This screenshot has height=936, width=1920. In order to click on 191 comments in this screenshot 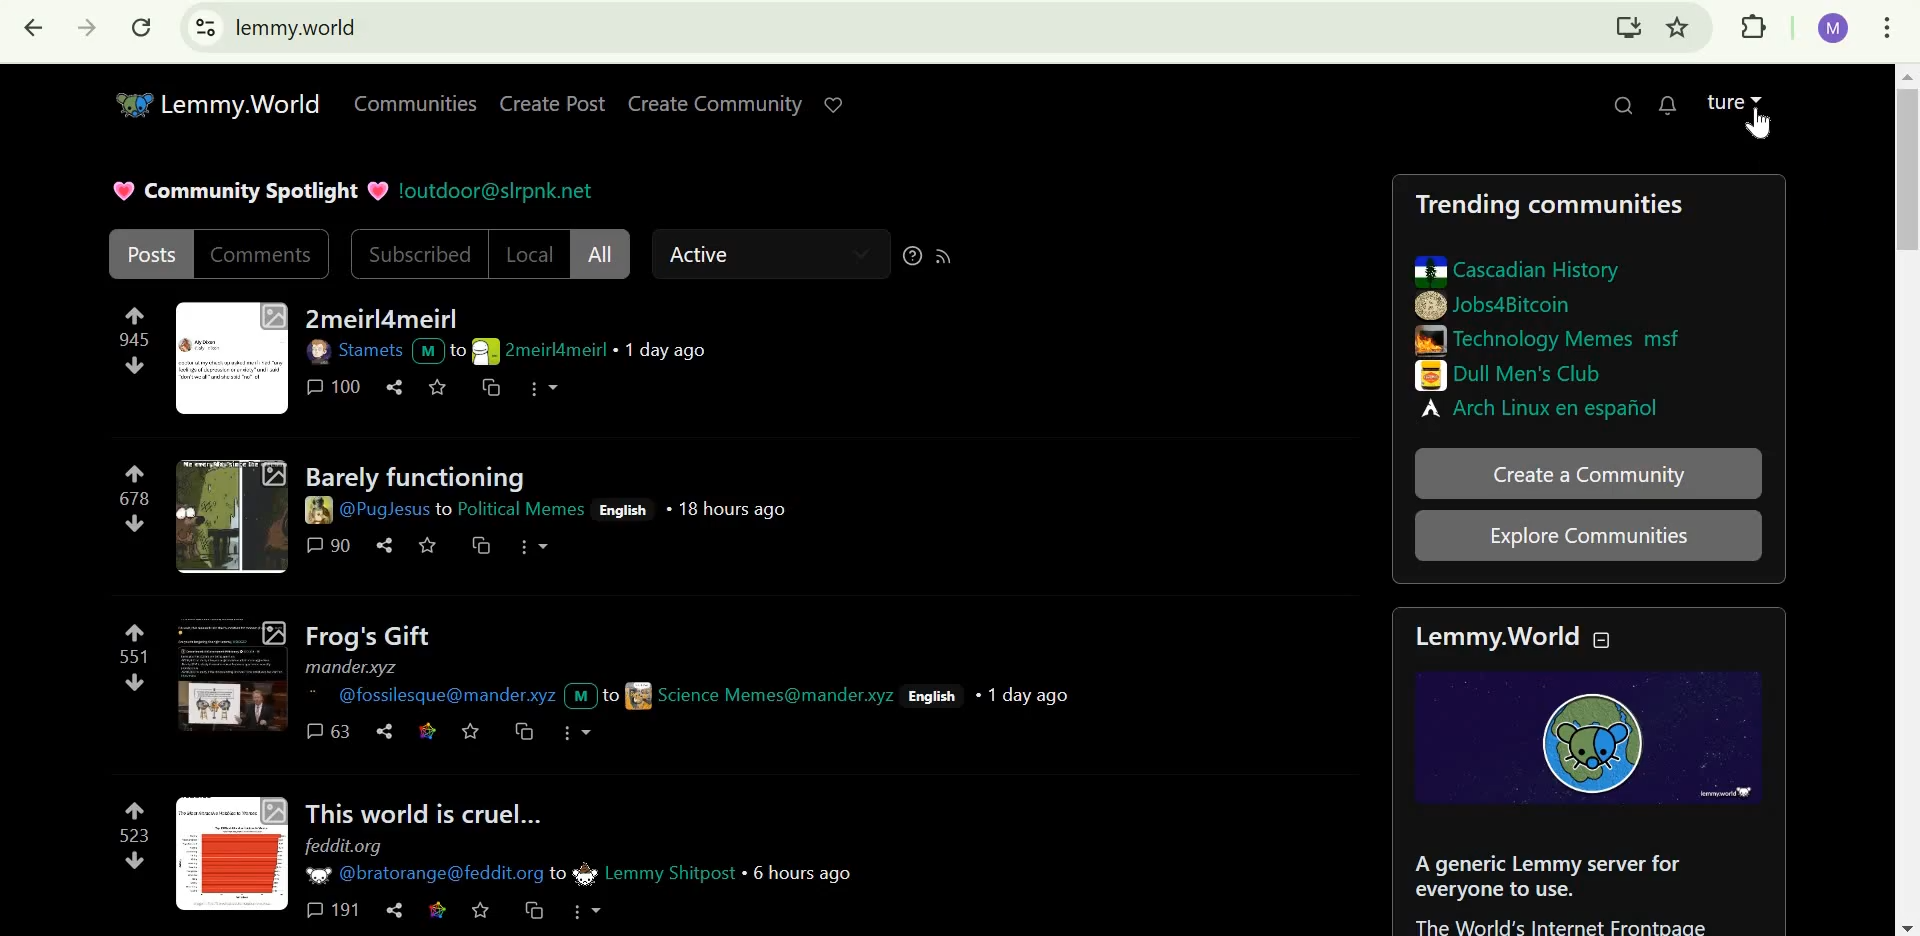, I will do `click(334, 911)`.